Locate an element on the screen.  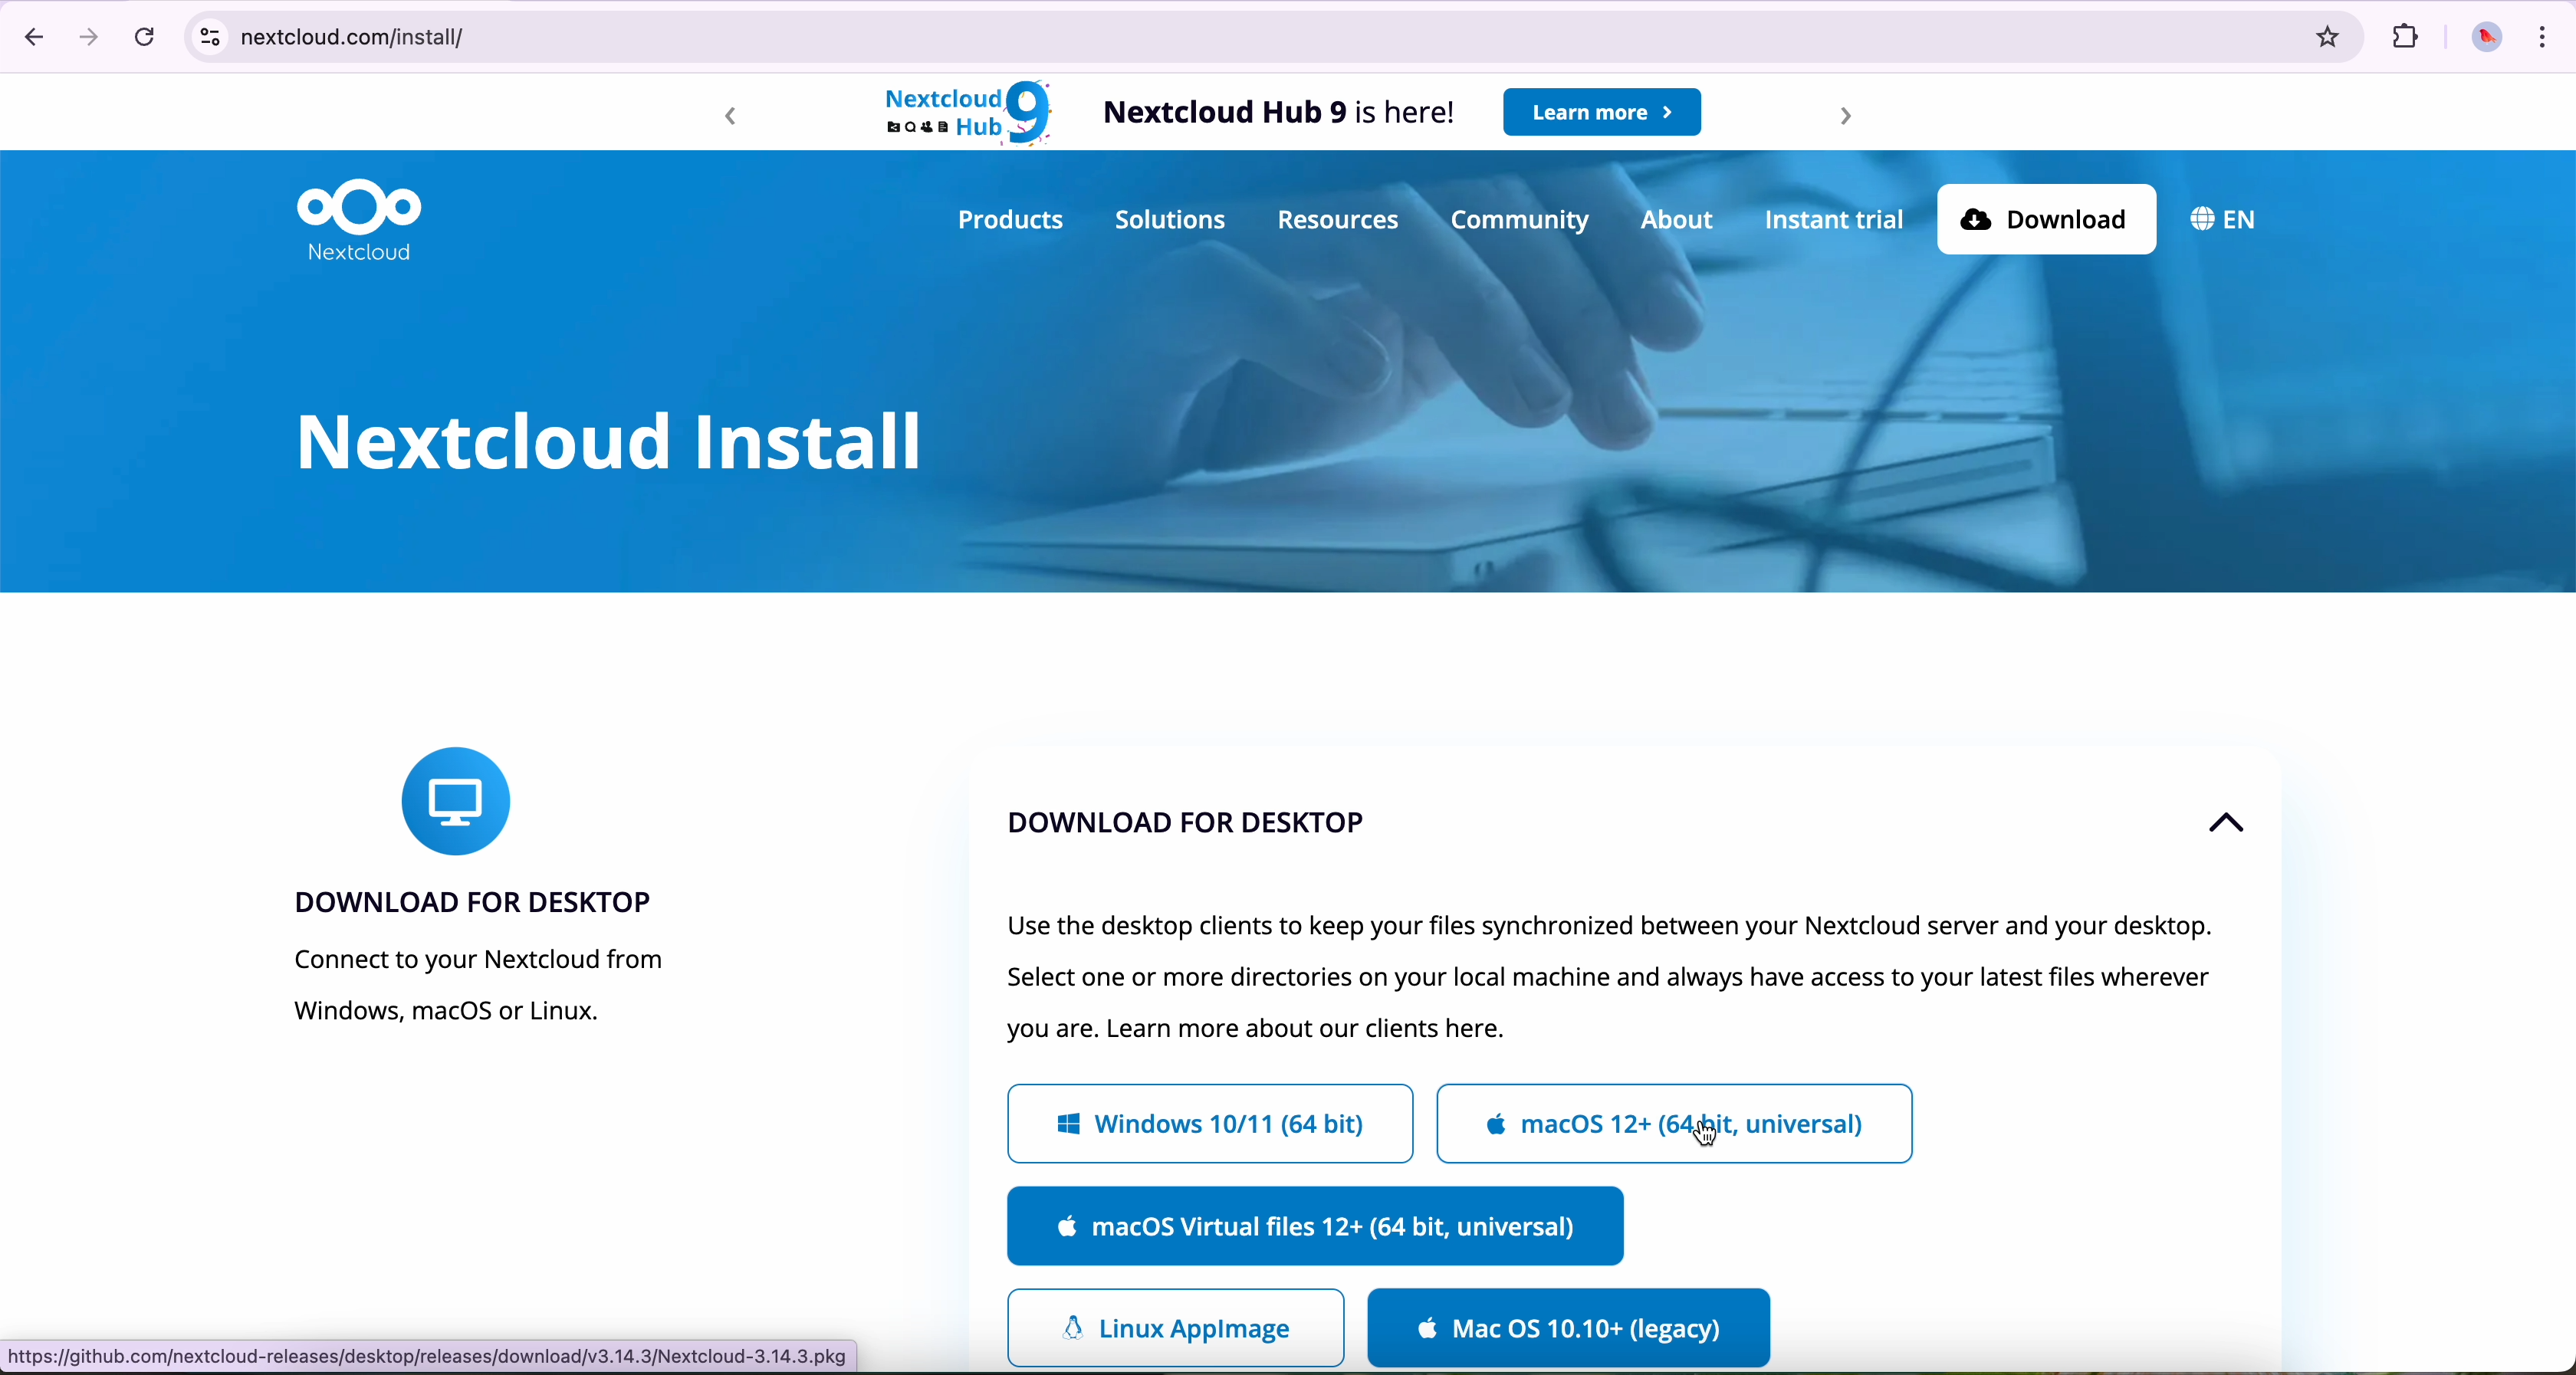
text of tab is located at coordinates (1621, 975).